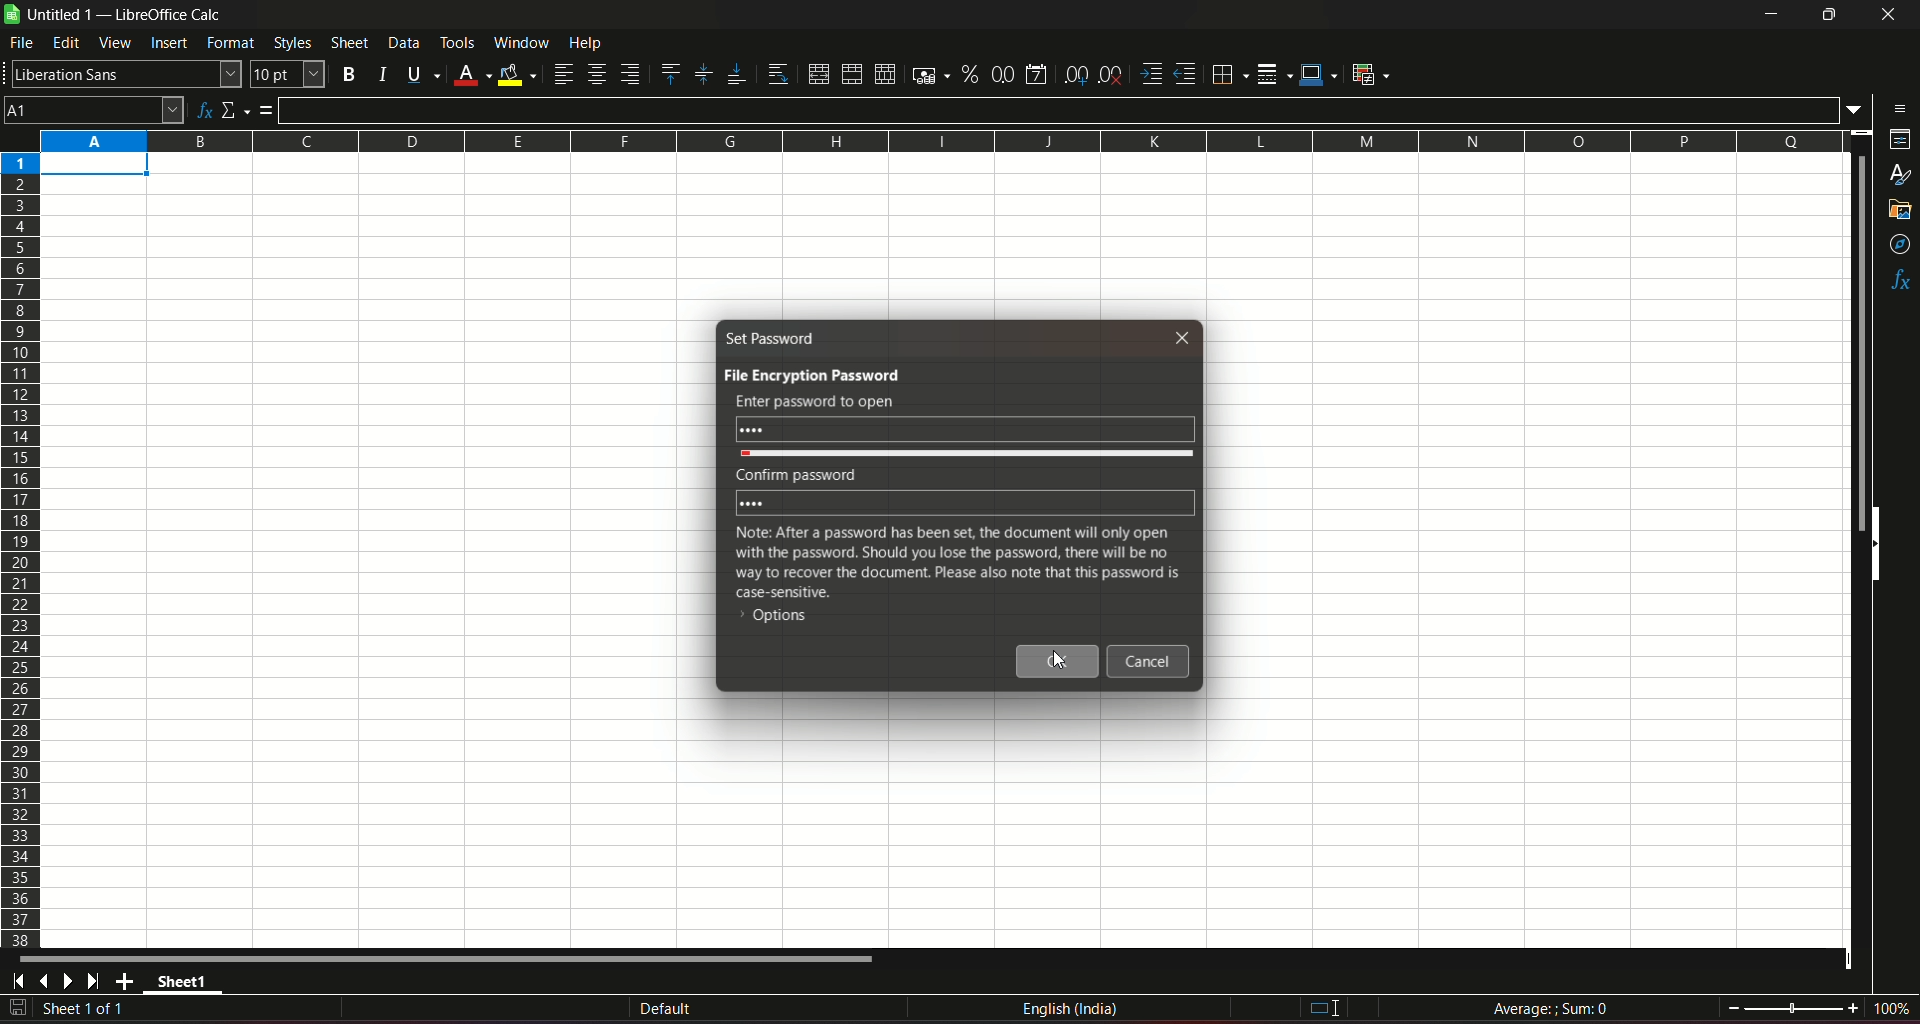 The image size is (1920, 1024). Describe the element at coordinates (1039, 73) in the screenshot. I see `format as date` at that location.